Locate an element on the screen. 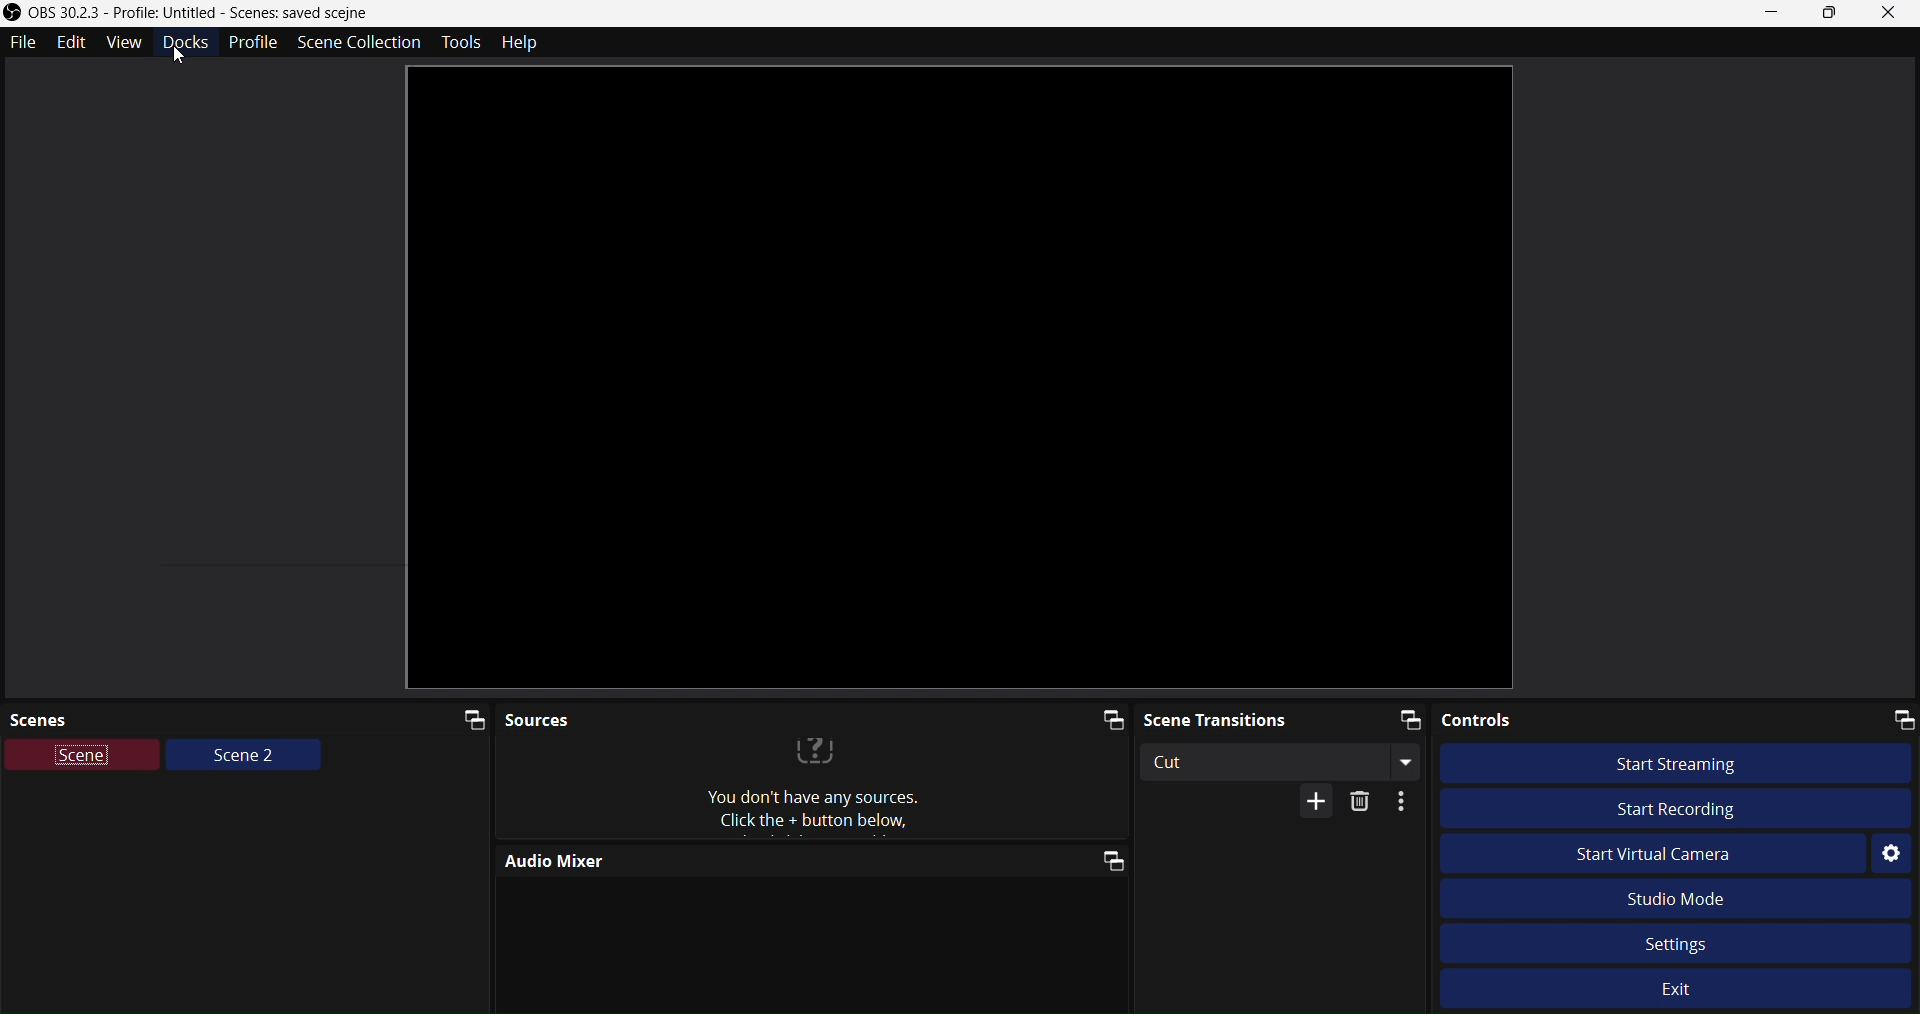 The width and height of the screenshot is (1920, 1014). Scene is located at coordinates (84, 758).